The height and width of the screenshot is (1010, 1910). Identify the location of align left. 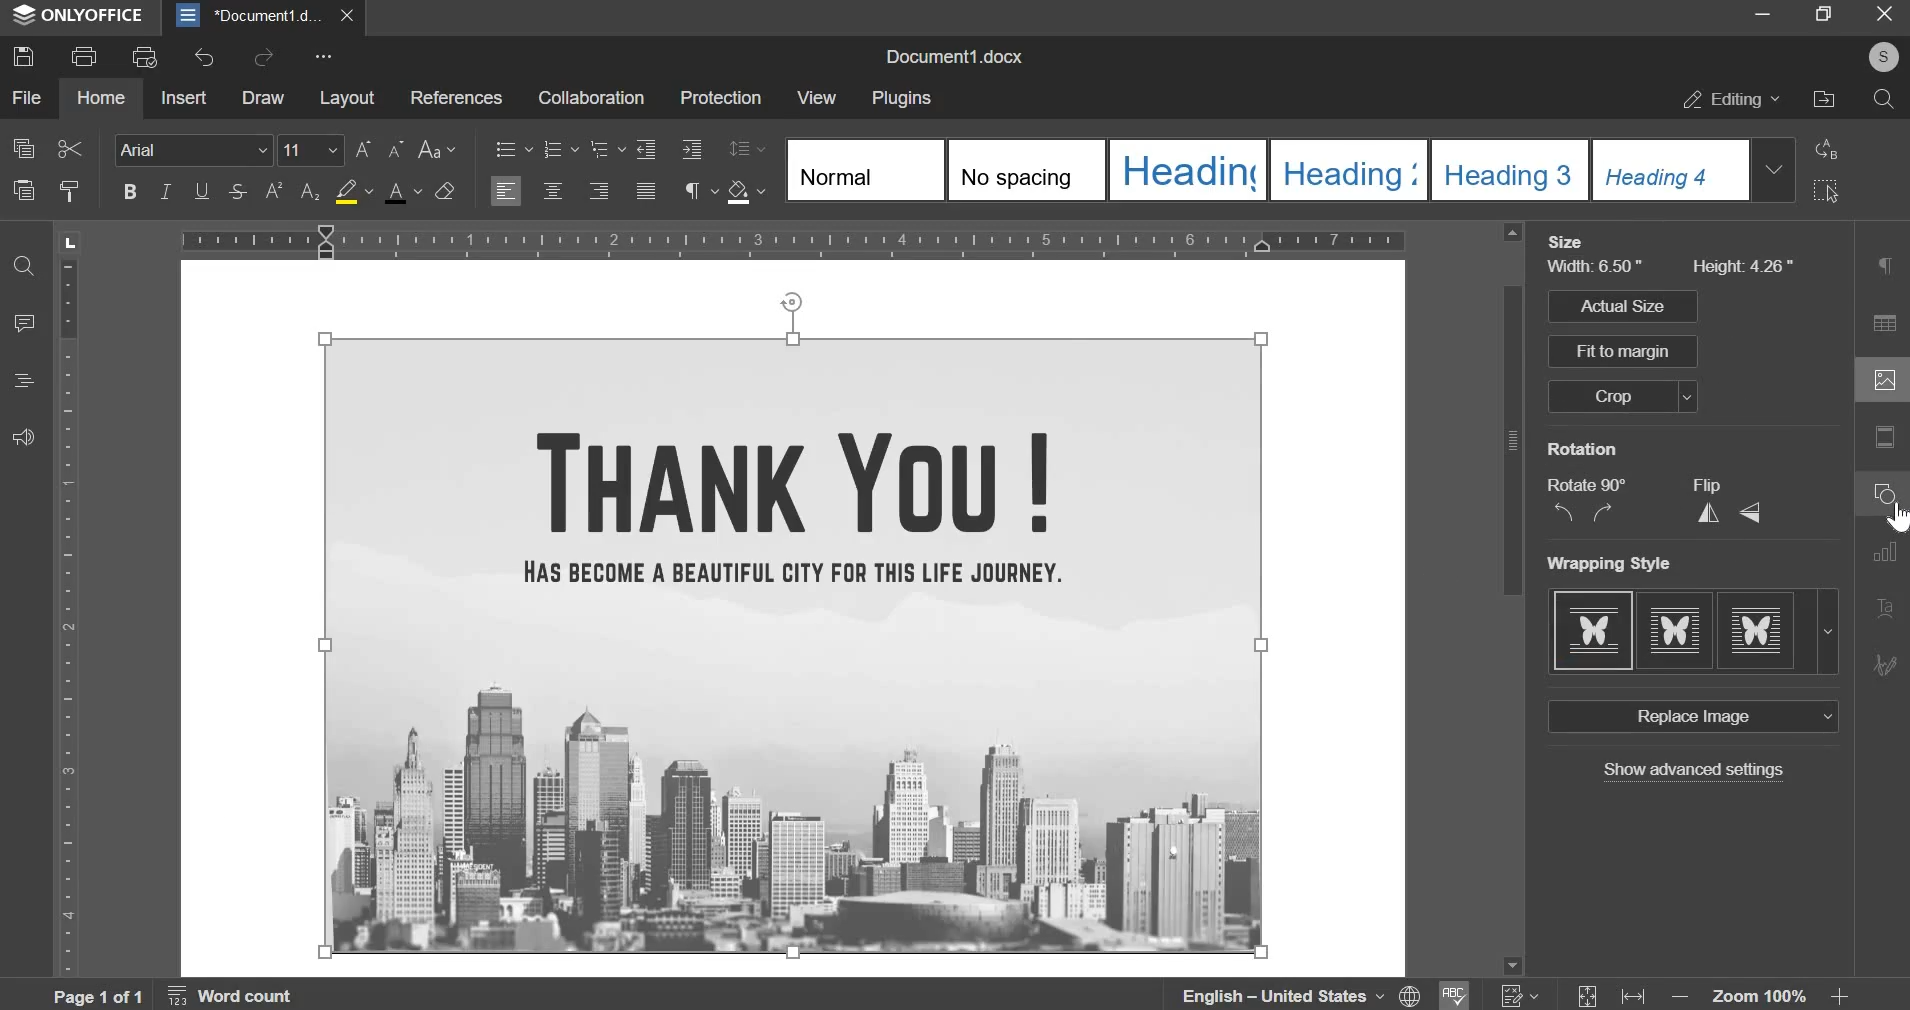
(505, 190).